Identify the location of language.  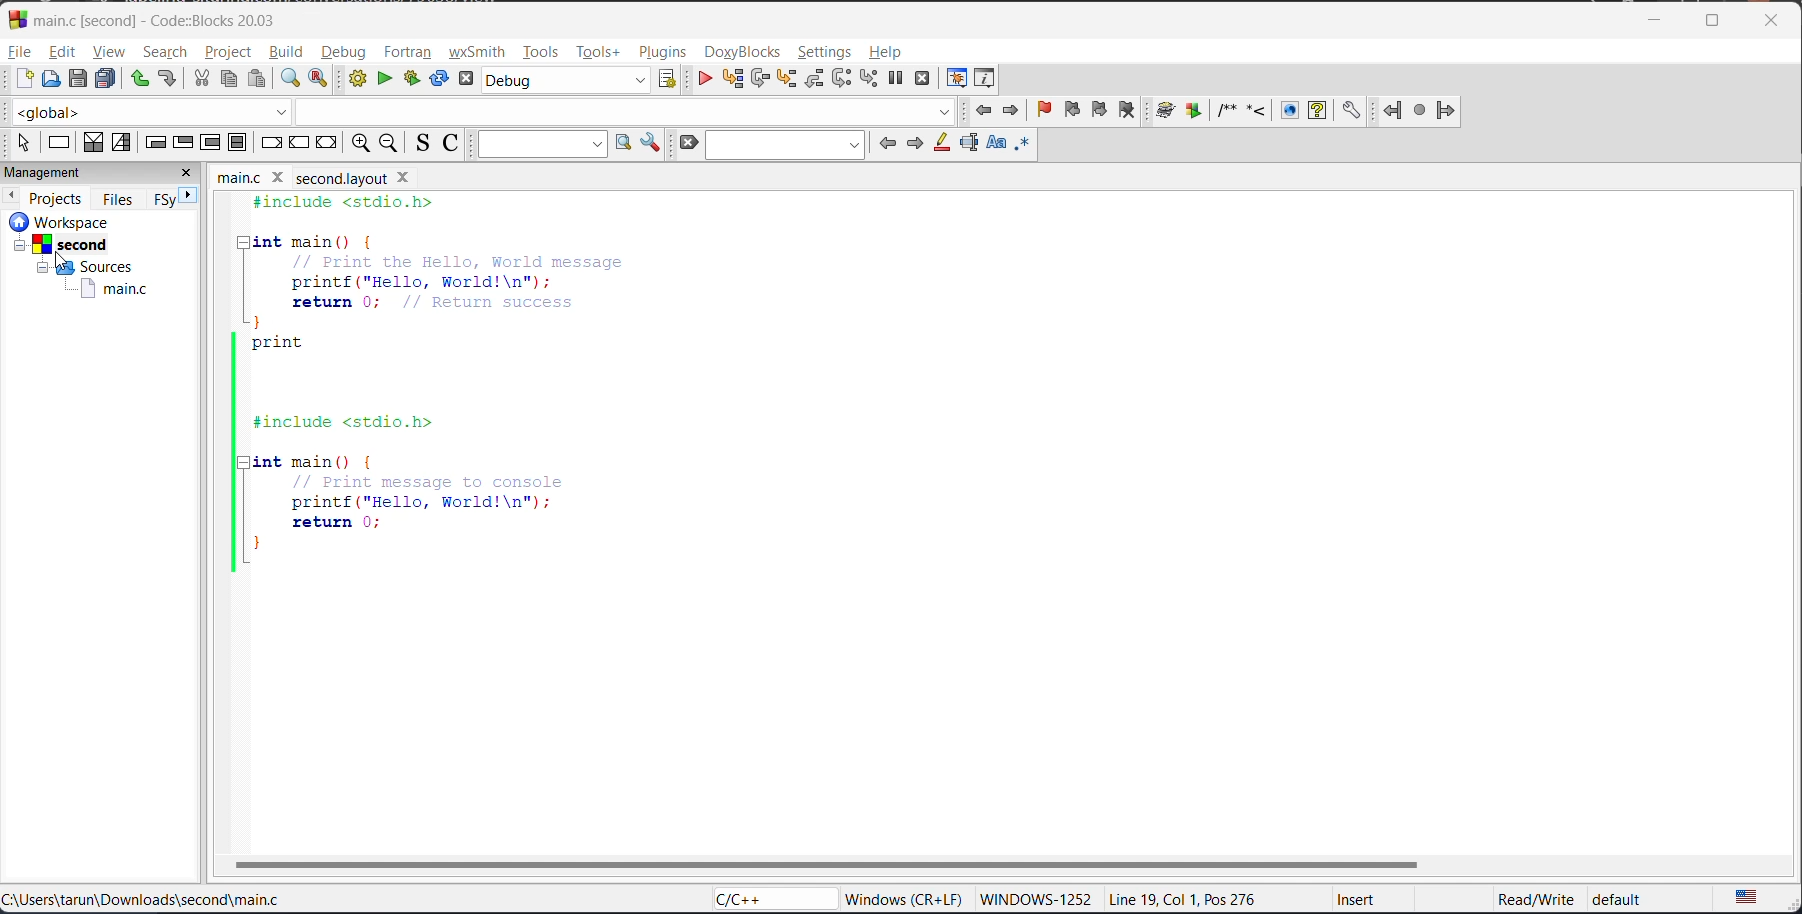
(773, 902).